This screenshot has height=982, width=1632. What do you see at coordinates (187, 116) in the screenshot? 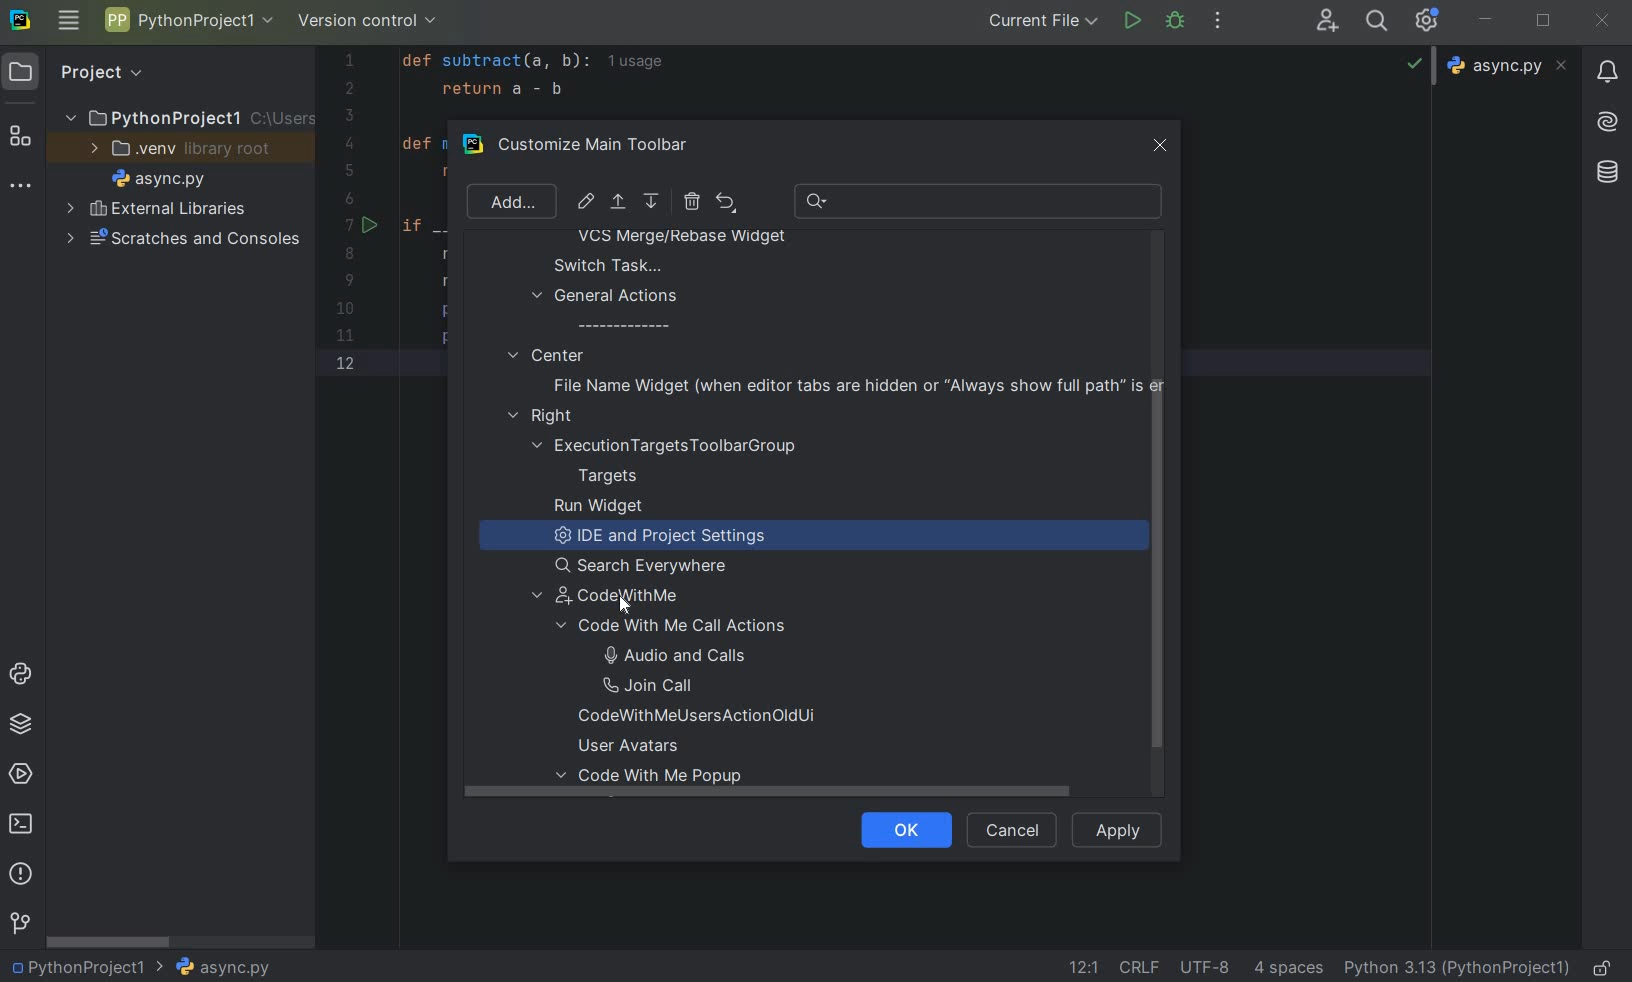
I see `PROJECT NAME` at bounding box center [187, 116].